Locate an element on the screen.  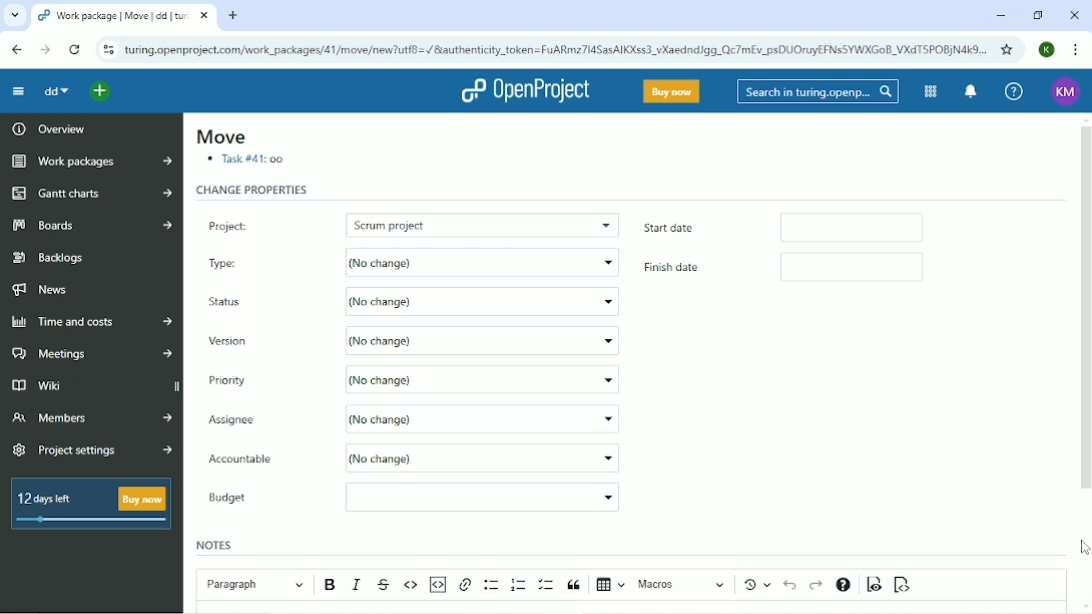
Open quick add menu is located at coordinates (101, 93).